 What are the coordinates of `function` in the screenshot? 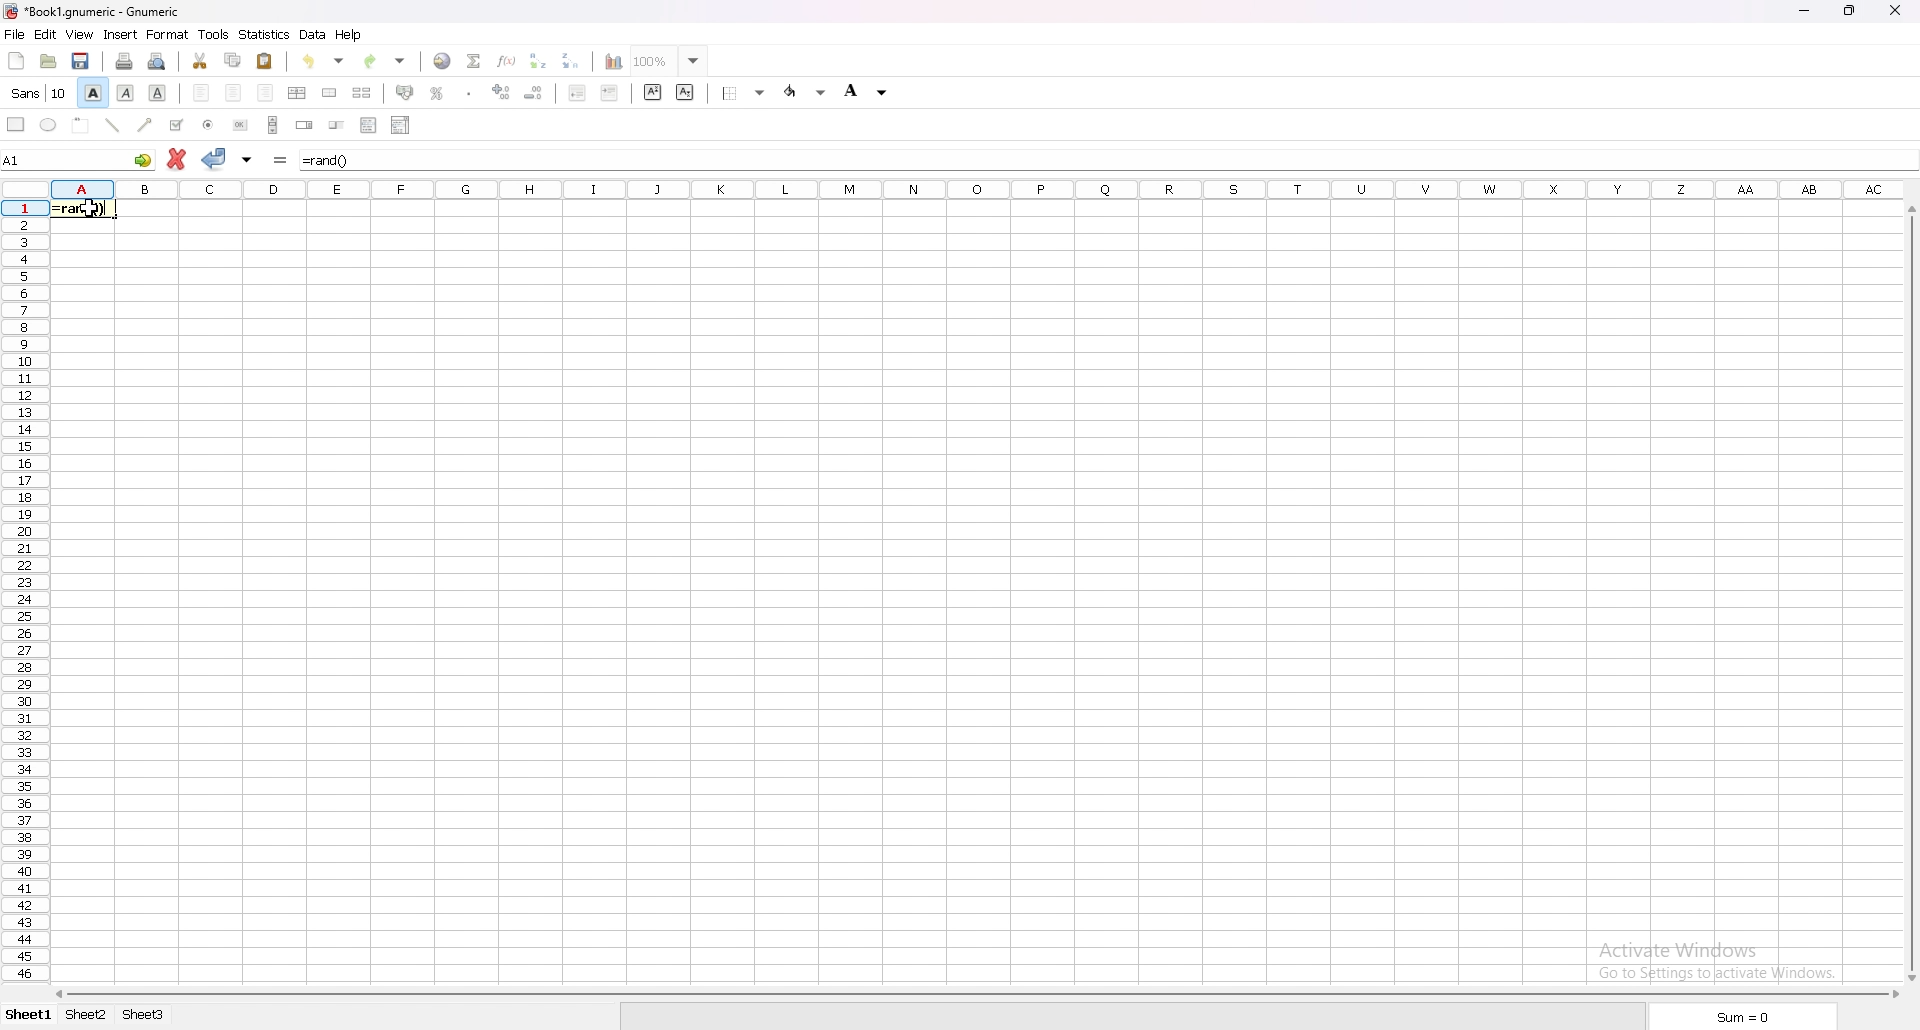 It's located at (506, 61).